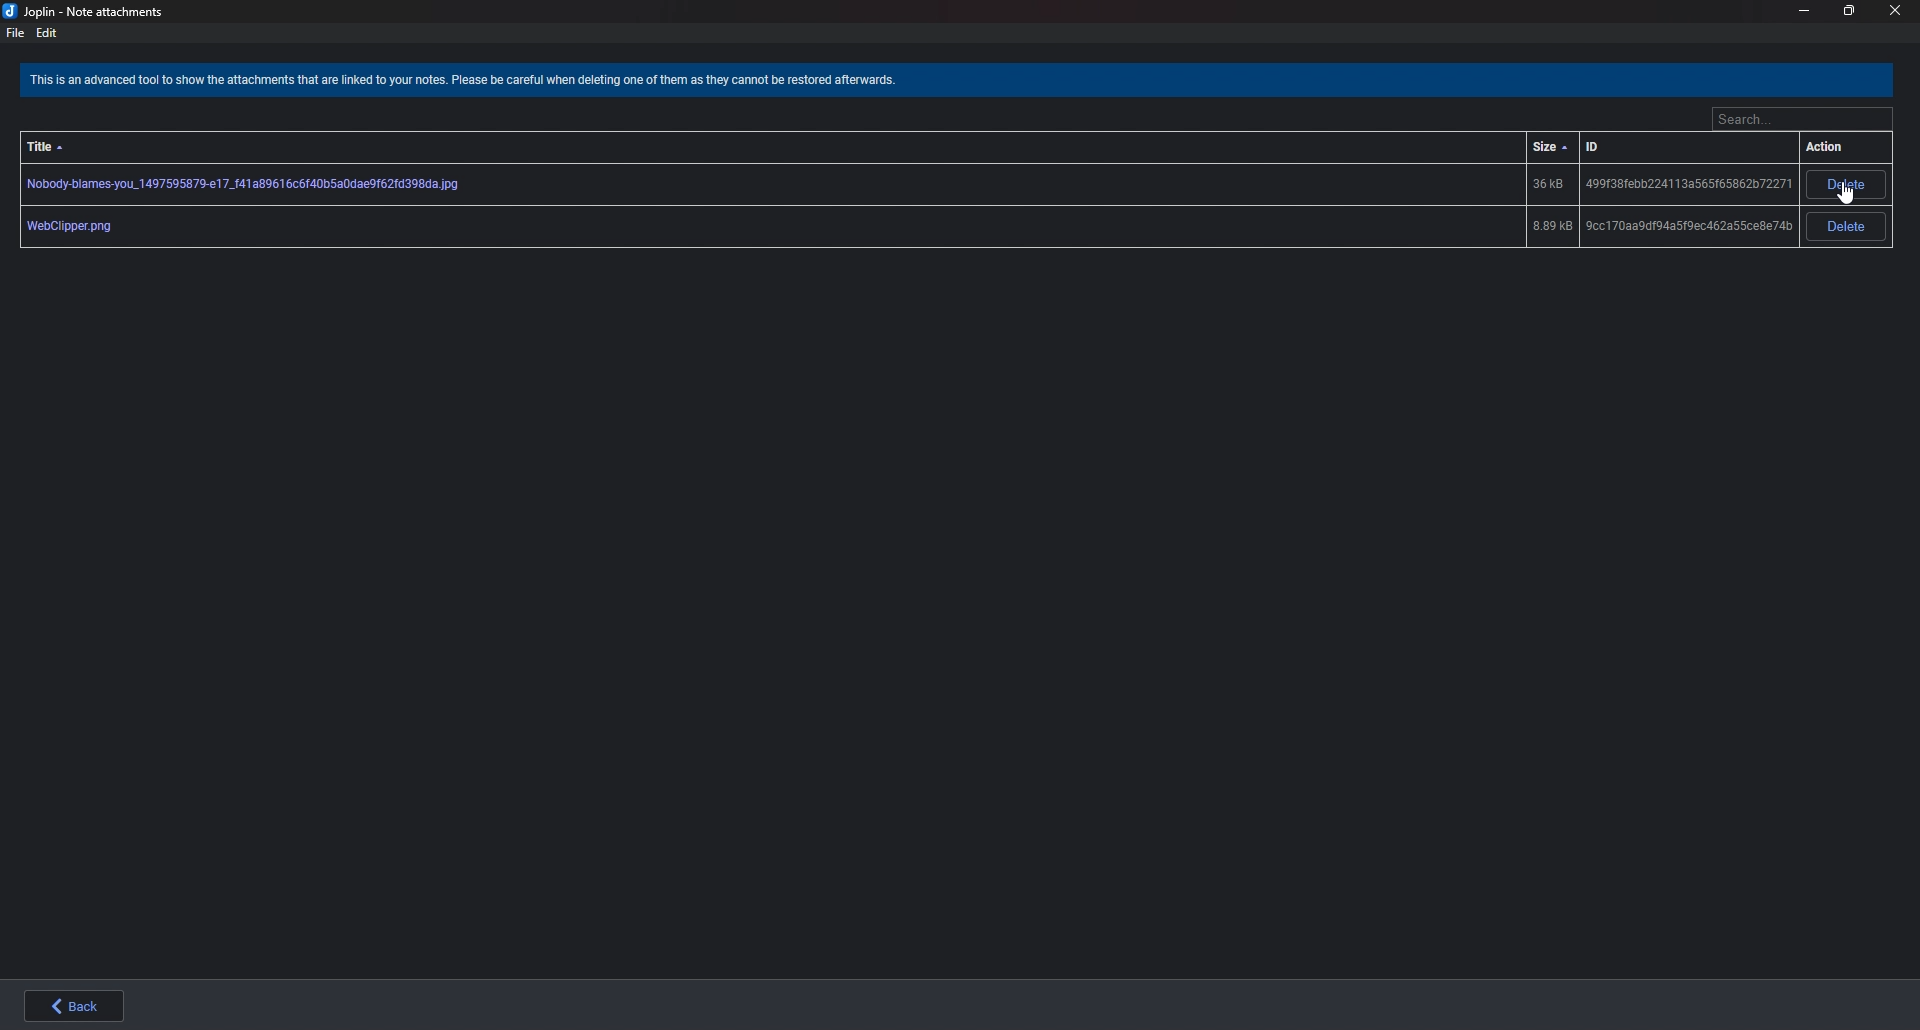 Image resolution: width=1920 pixels, height=1030 pixels. Describe the element at coordinates (473, 82) in the screenshot. I see `warning` at that location.